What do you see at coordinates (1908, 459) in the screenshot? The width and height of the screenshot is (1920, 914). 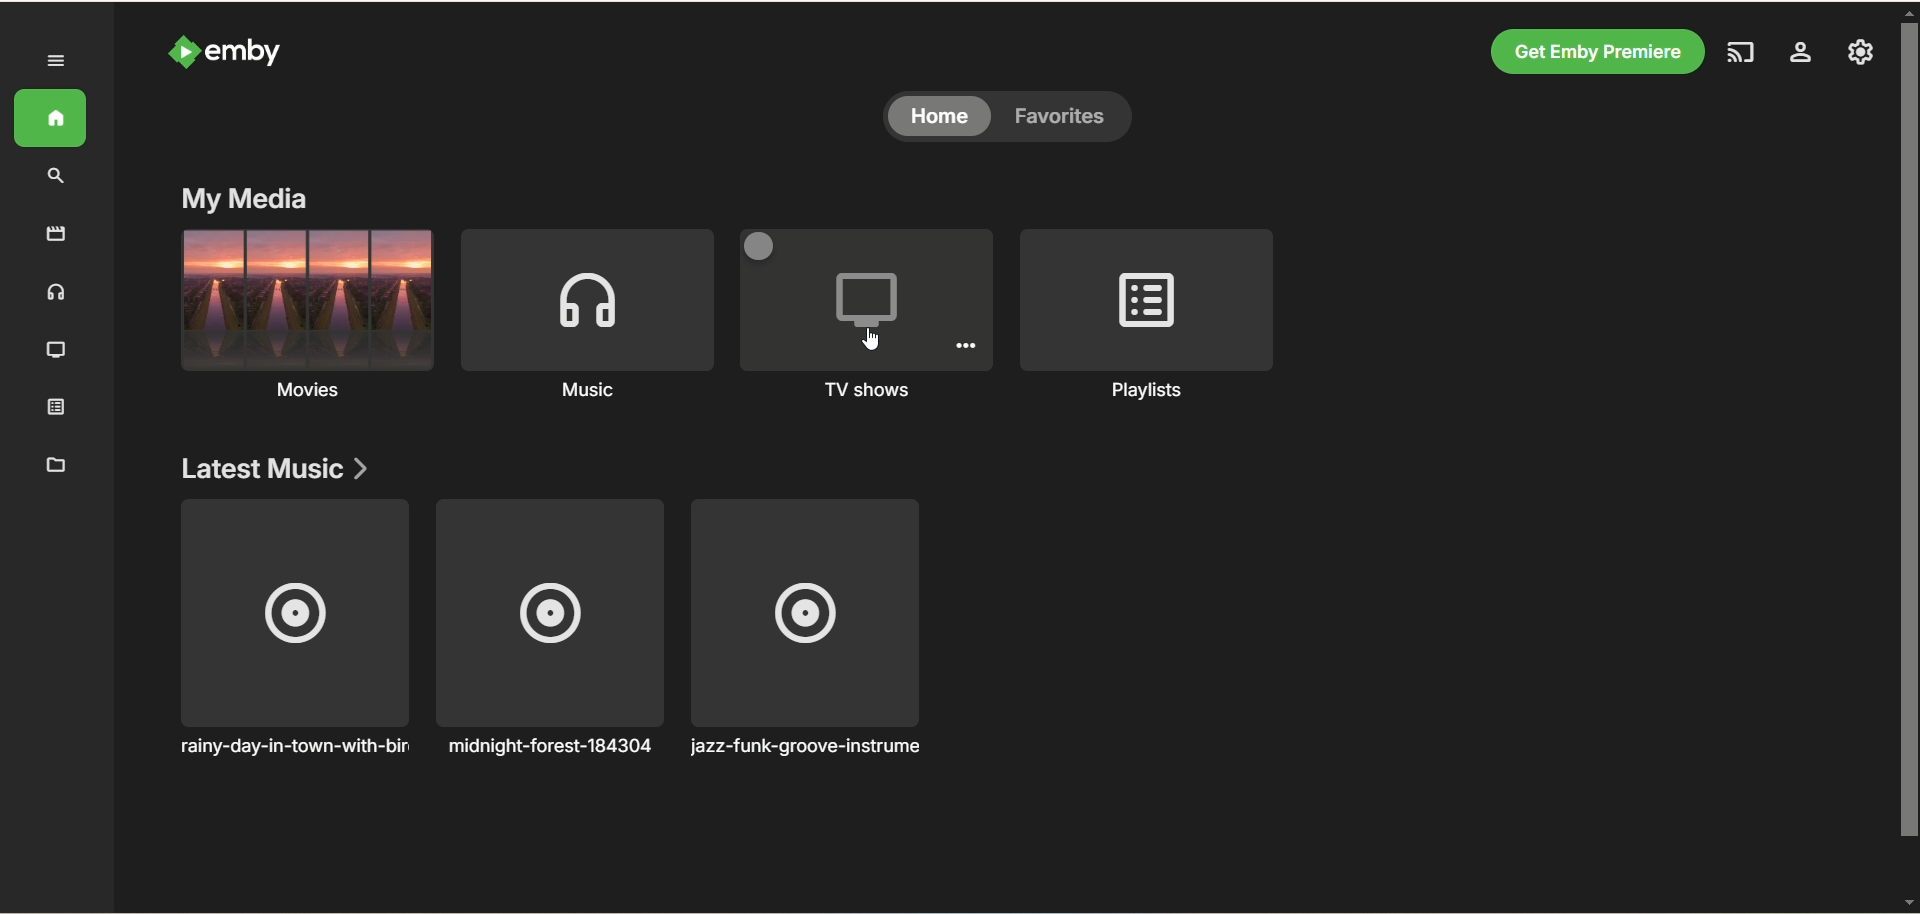 I see `vertical scroll bar` at bounding box center [1908, 459].